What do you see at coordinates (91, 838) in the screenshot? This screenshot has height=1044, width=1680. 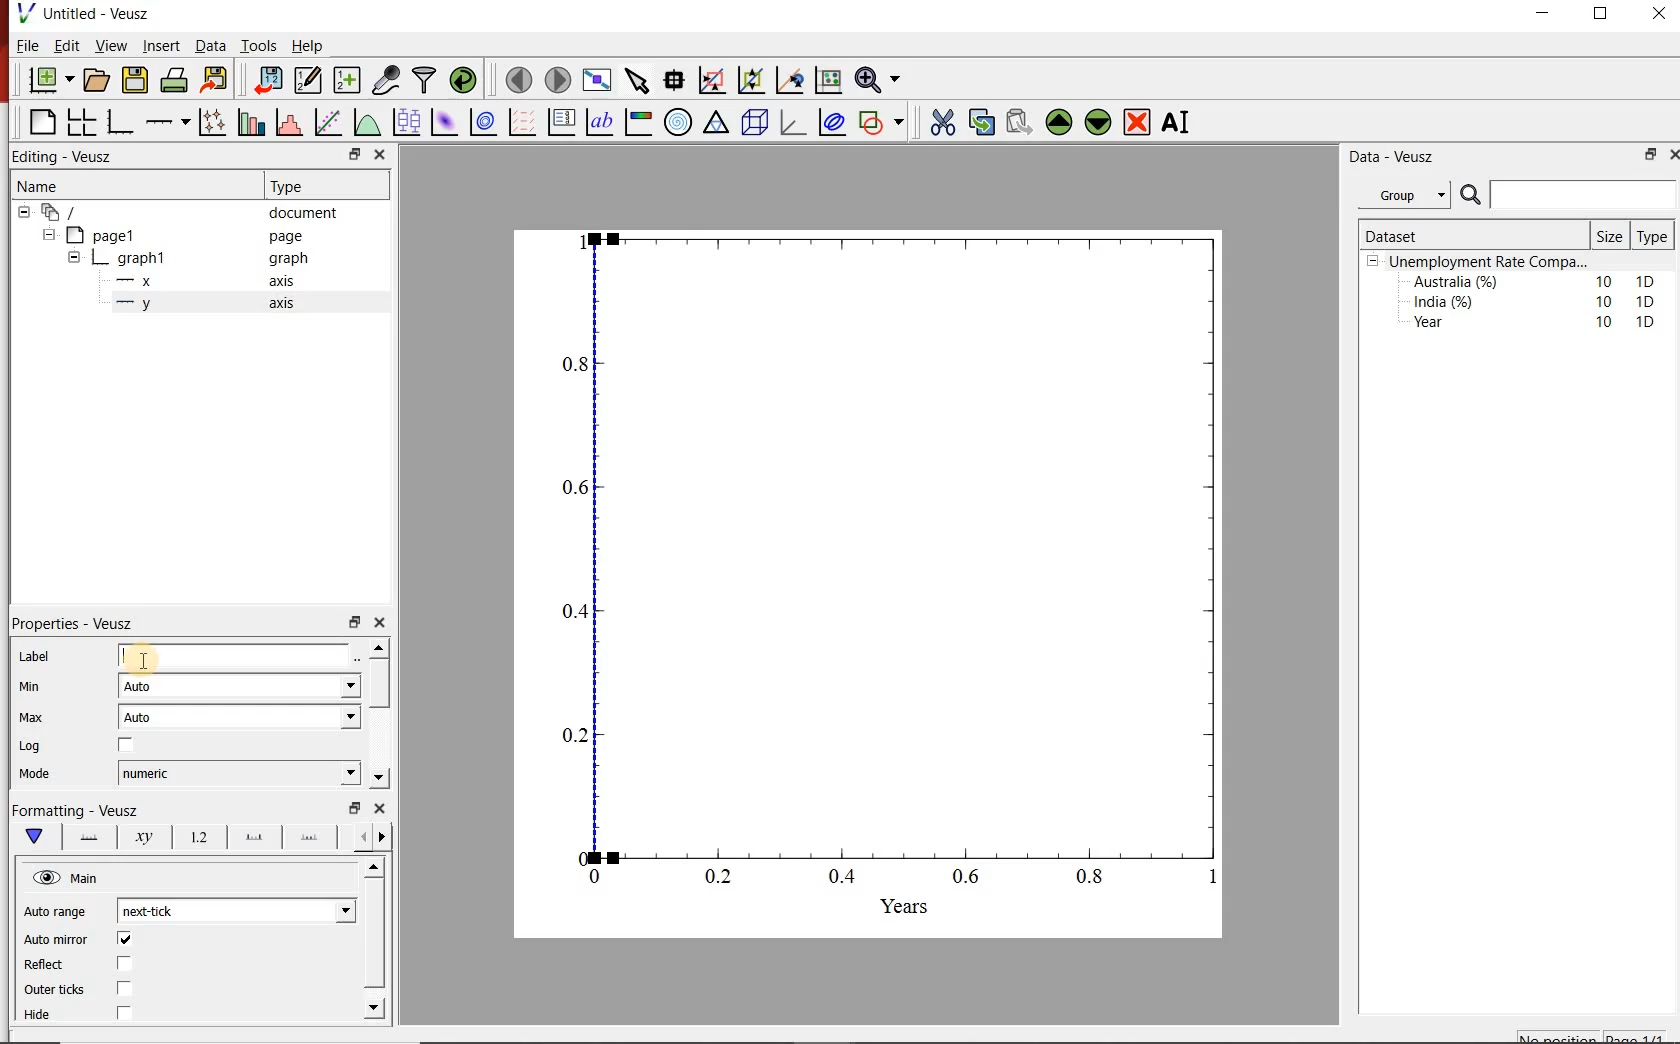 I see `axis lines` at bounding box center [91, 838].